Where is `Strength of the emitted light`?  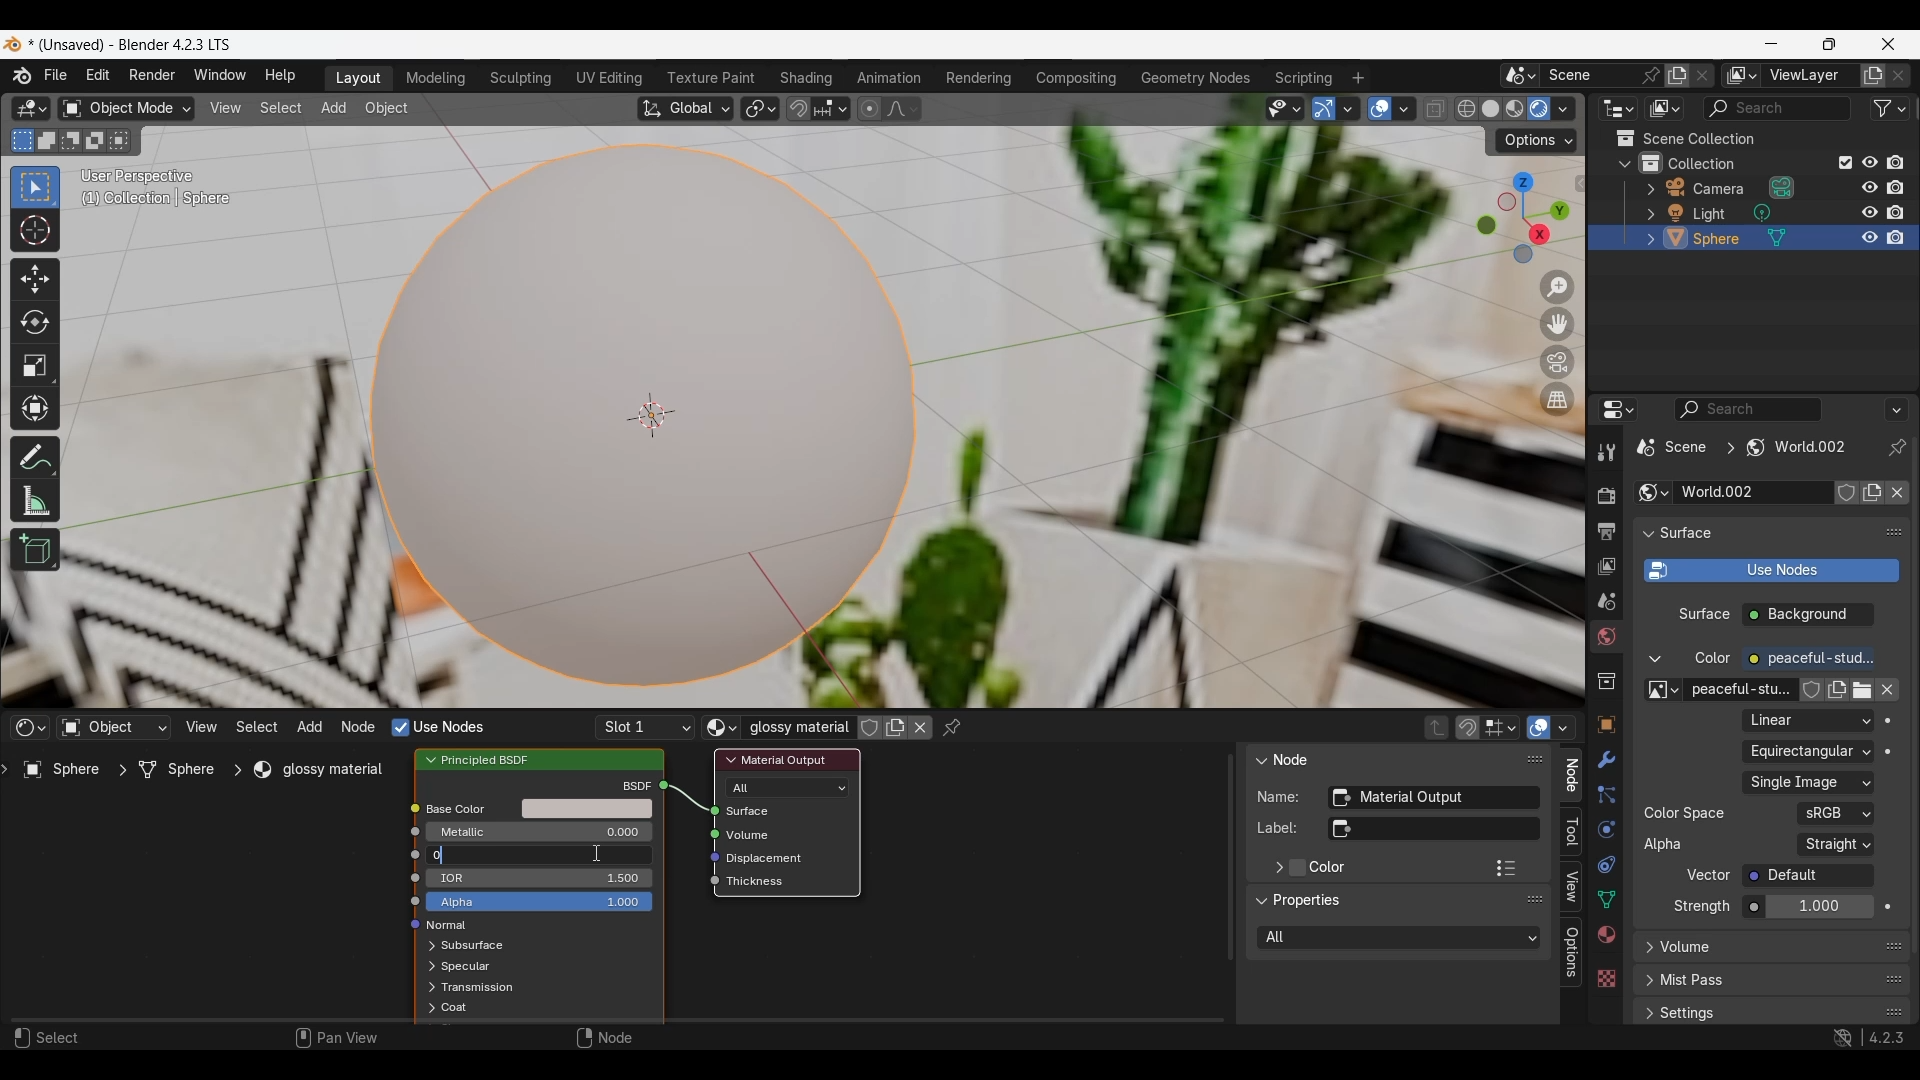
Strength of the emitted light is located at coordinates (1808, 907).